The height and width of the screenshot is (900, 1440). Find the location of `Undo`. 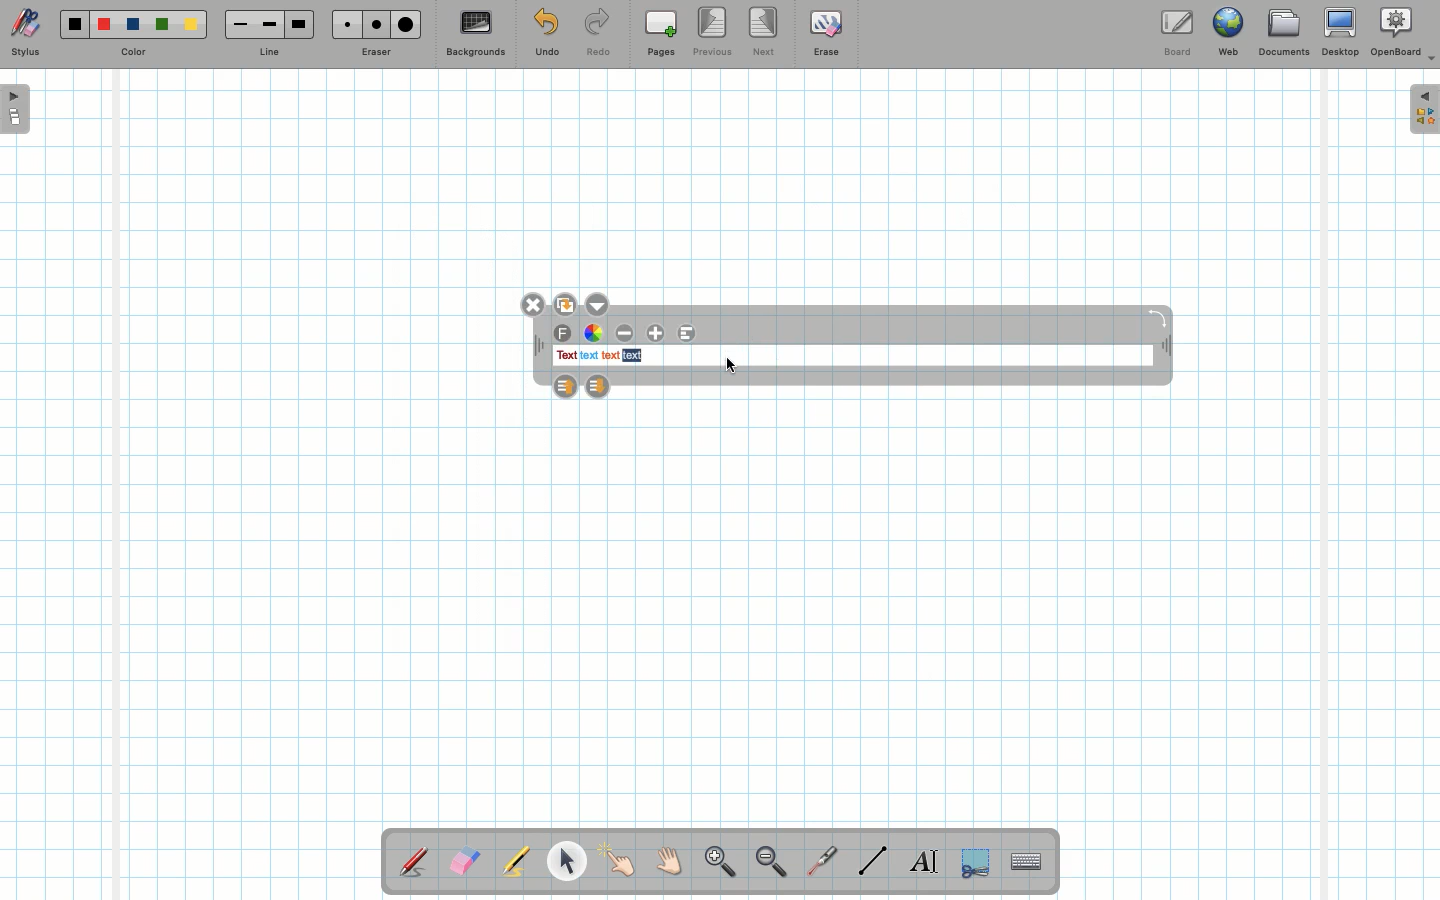

Undo is located at coordinates (546, 36).